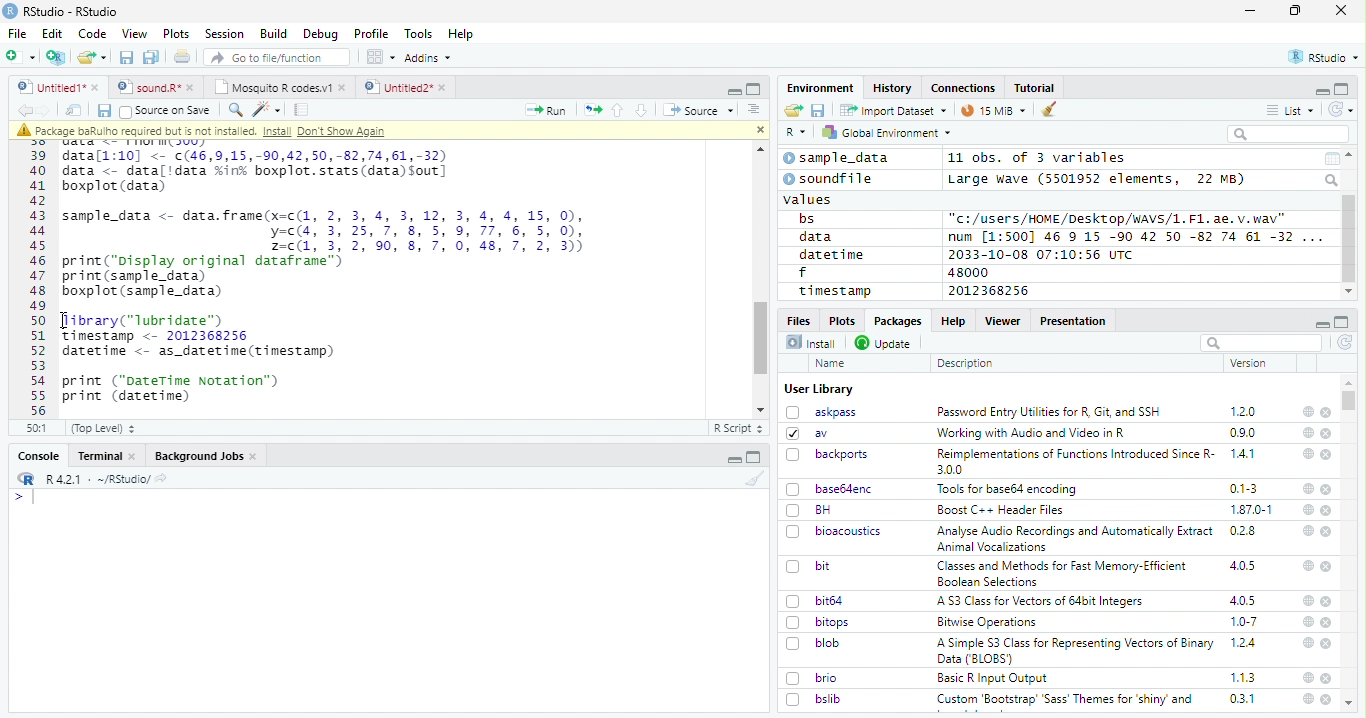 This screenshot has height=718, width=1366. I want to click on scroll bar, so click(1350, 400).